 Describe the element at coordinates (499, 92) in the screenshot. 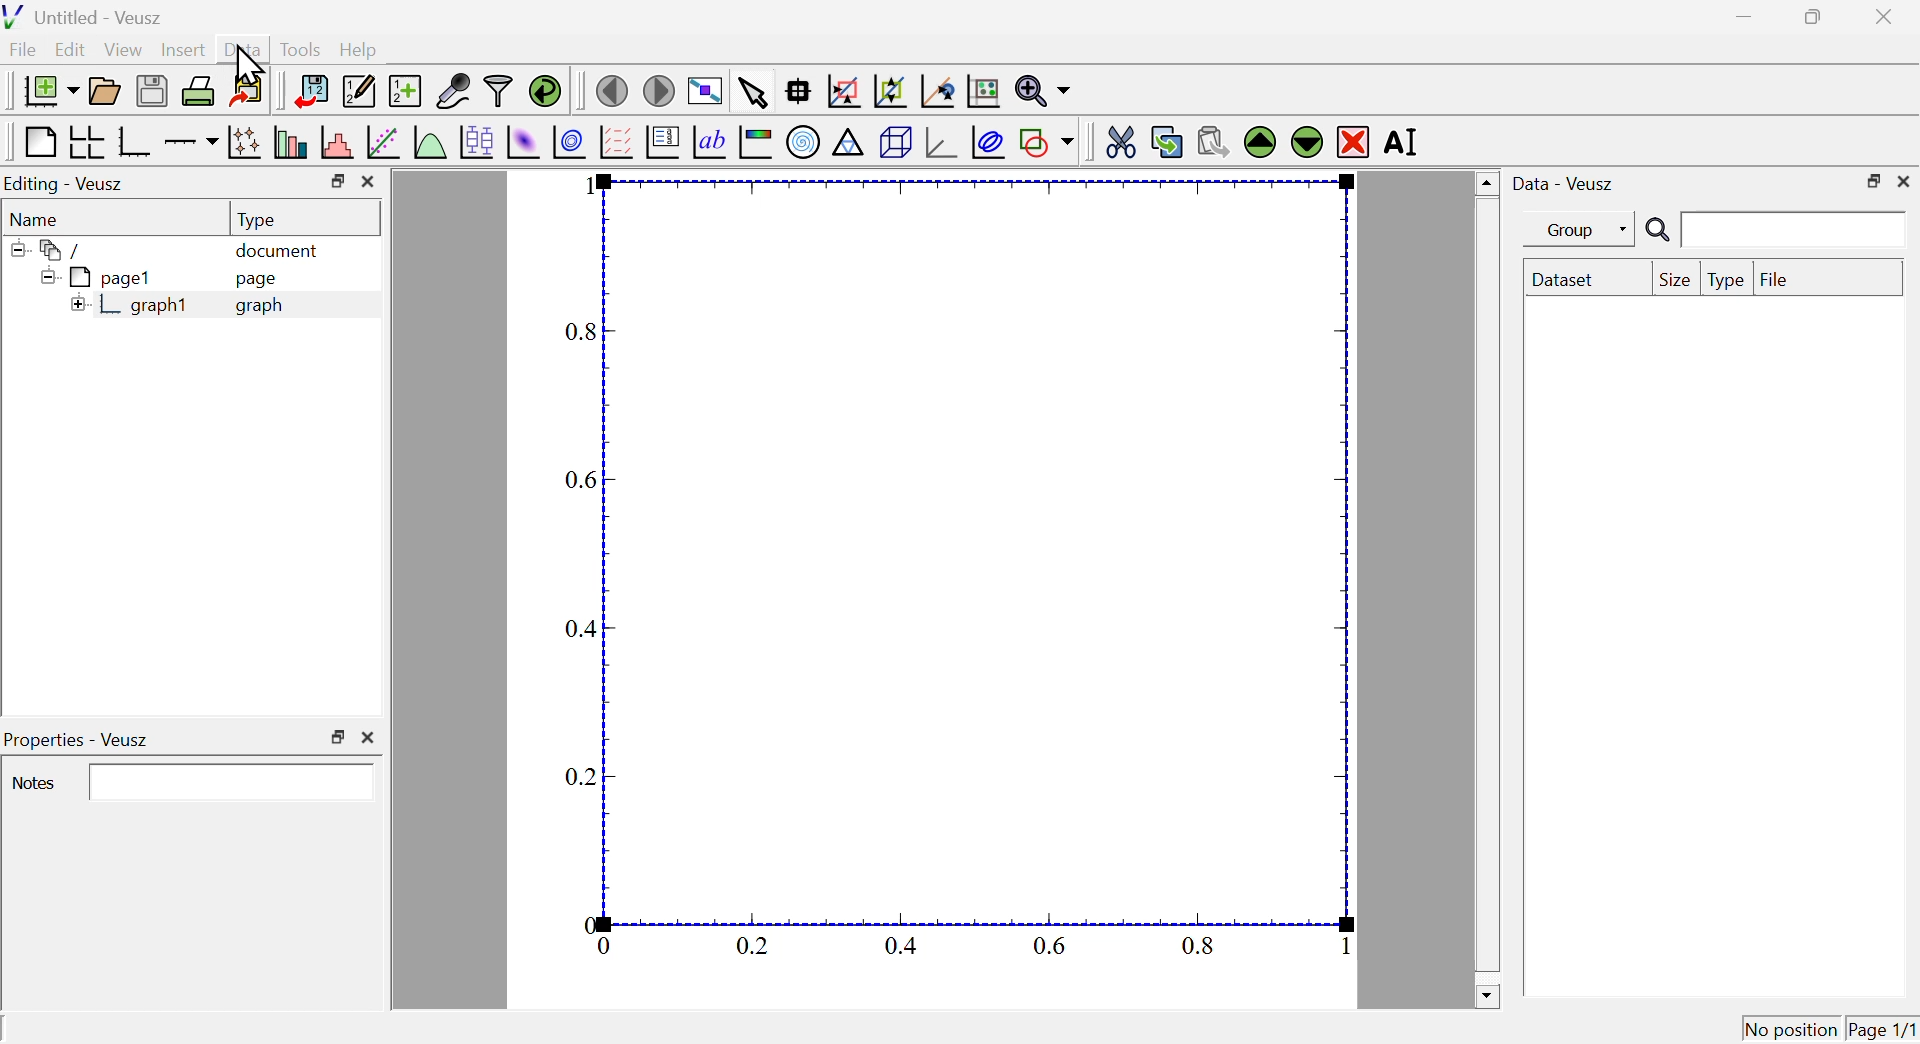

I see `filter data` at that location.